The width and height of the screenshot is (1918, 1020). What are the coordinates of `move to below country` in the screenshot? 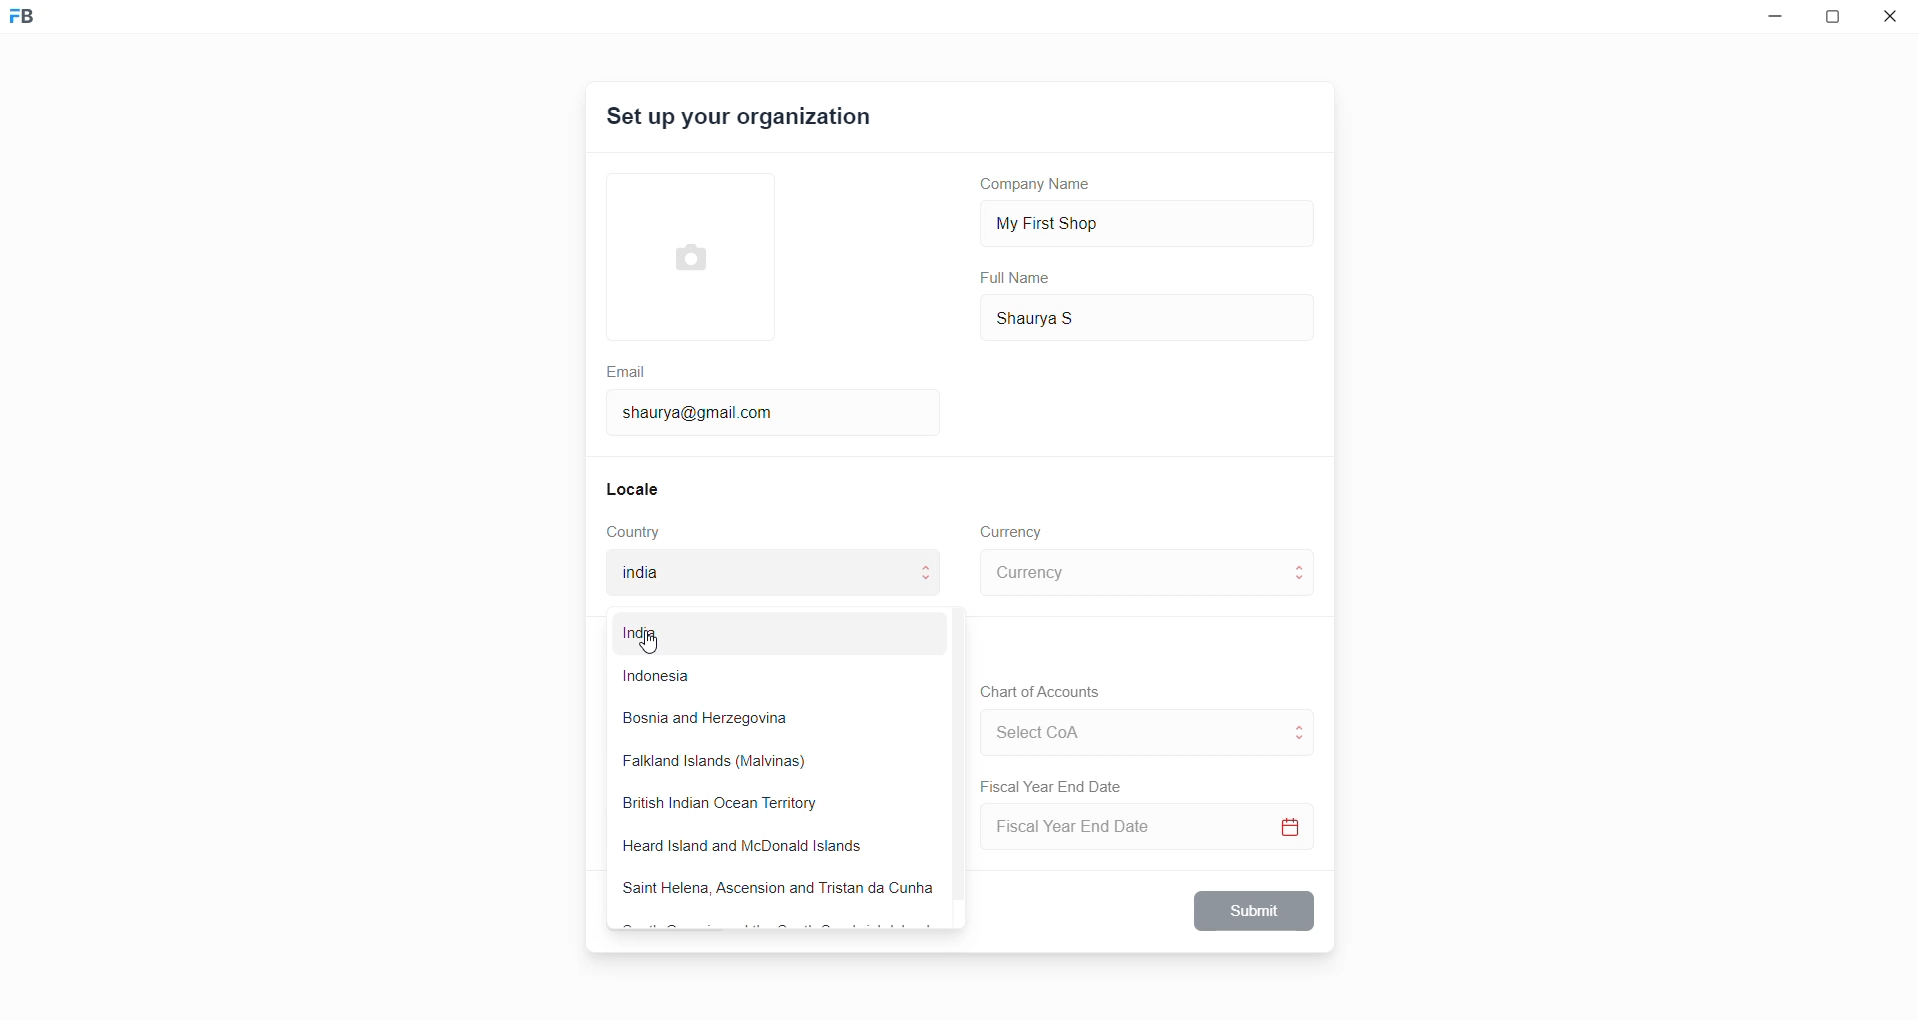 It's located at (930, 585).